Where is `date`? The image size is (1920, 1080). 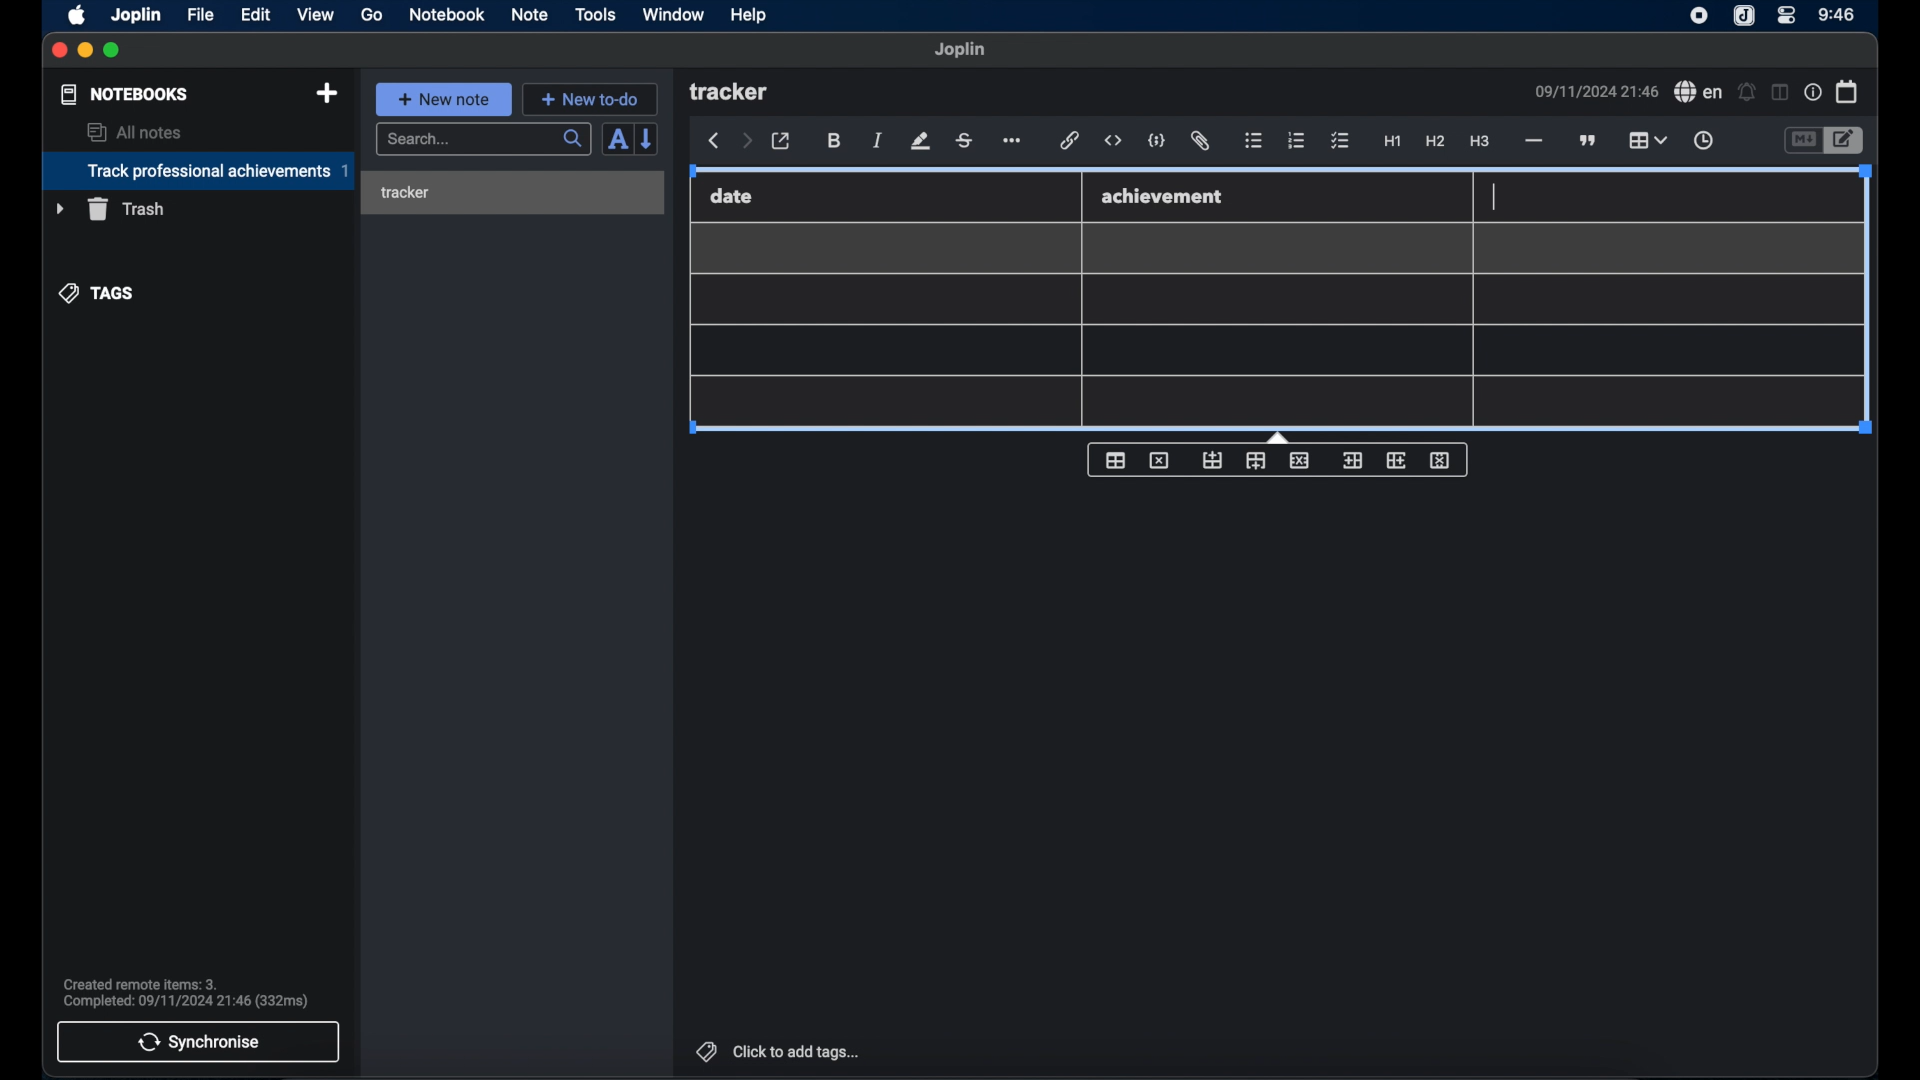 date is located at coordinates (732, 196).